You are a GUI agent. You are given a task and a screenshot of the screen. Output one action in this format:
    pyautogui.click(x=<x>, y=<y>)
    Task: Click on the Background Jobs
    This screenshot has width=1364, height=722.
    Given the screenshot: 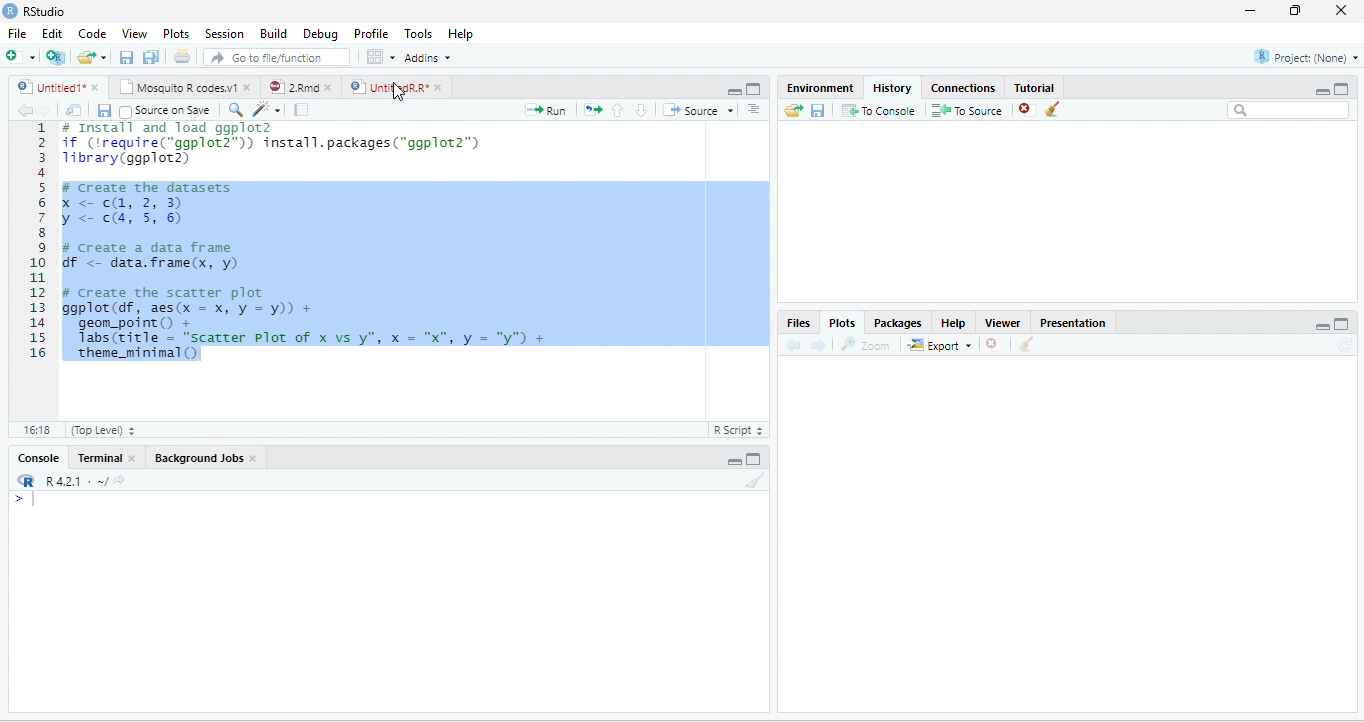 What is the action you would take?
    pyautogui.click(x=197, y=459)
    